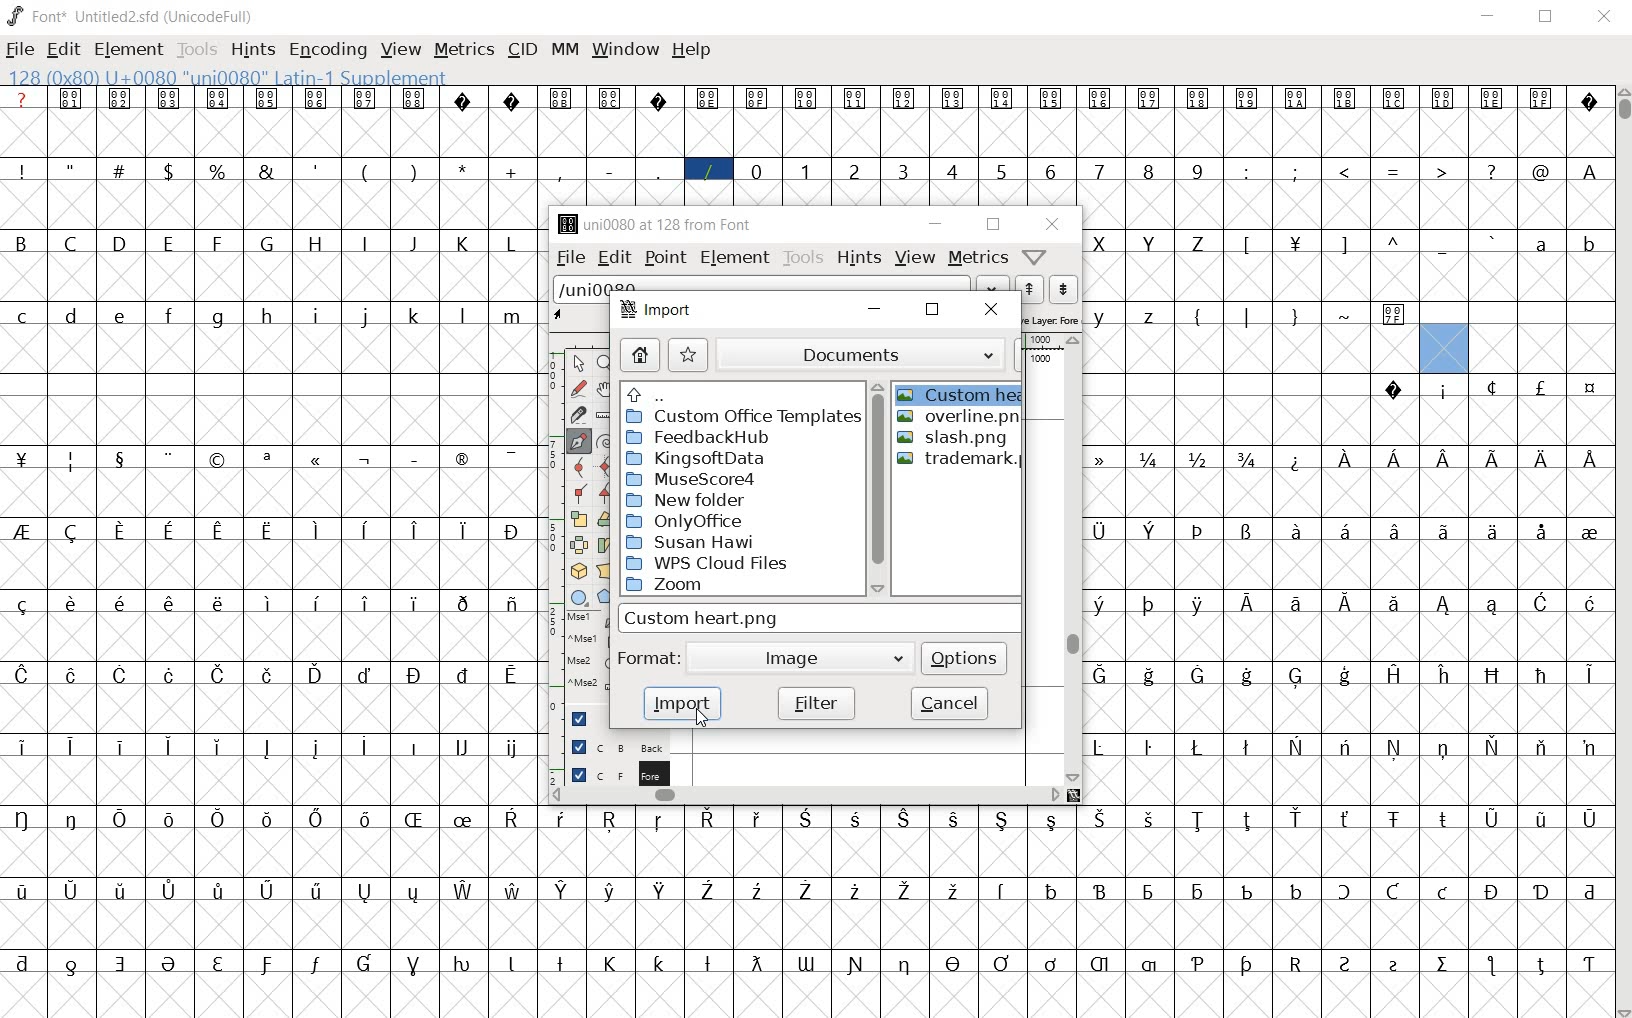 The width and height of the screenshot is (1632, 1018). What do you see at coordinates (119, 819) in the screenshot?
I see `glyph` at bounding box center [119, 819].